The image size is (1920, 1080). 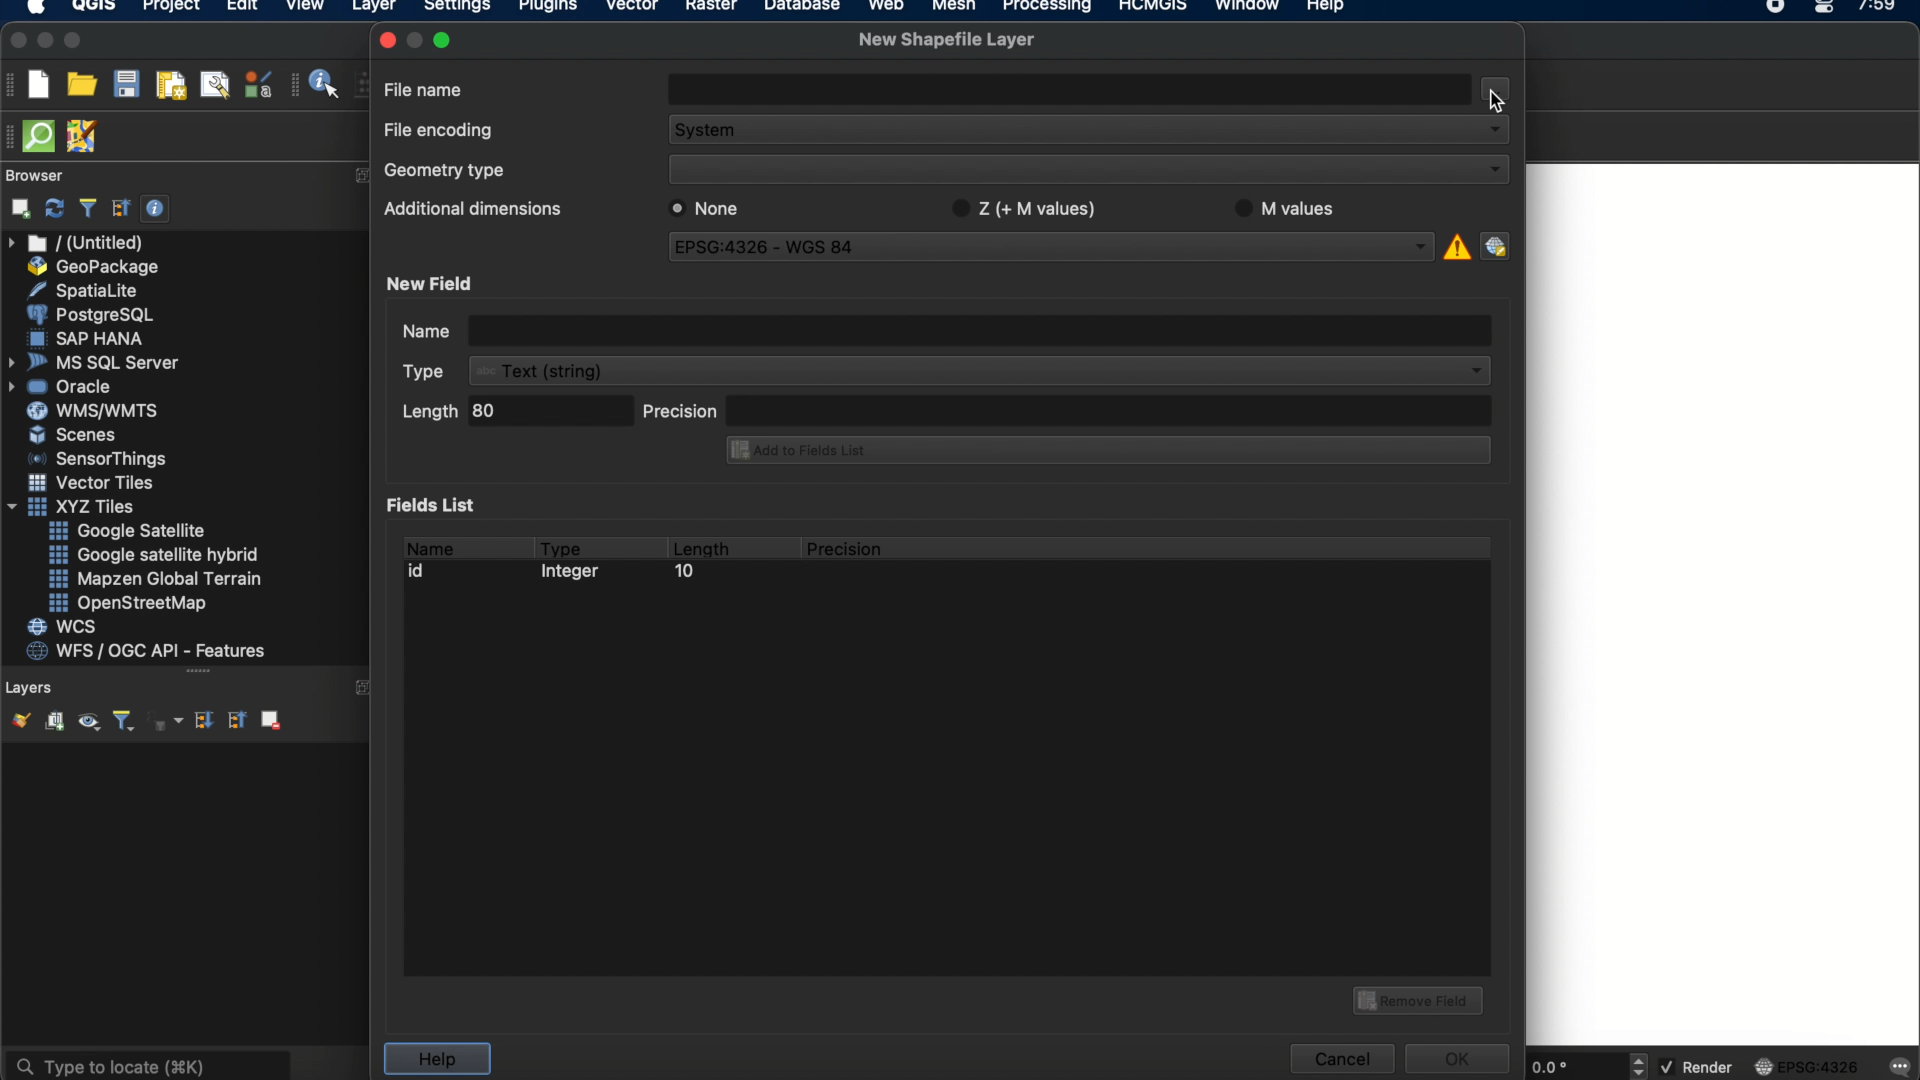 I want to click on add selected layers, so click(x=17, y=208).